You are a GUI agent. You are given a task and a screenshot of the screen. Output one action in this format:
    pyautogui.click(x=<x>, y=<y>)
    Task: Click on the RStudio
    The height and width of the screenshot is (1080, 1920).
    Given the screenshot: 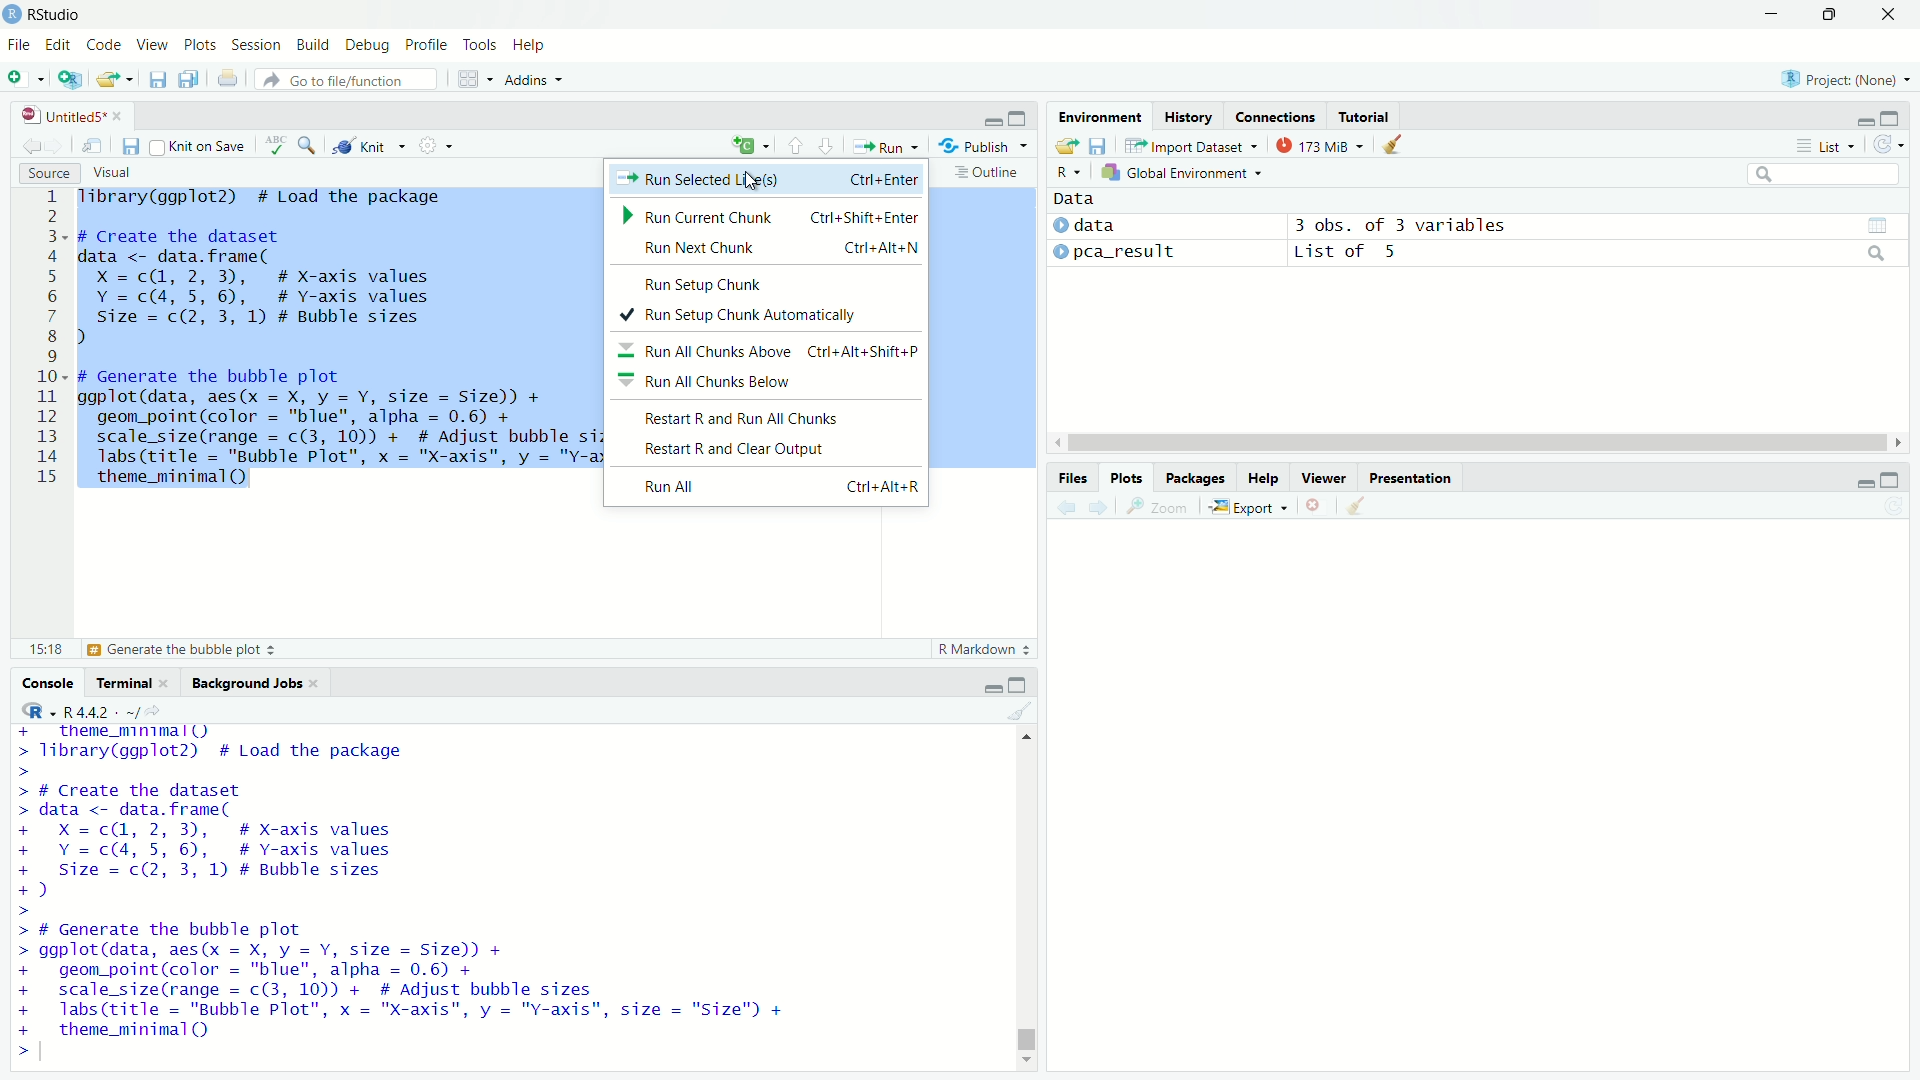 What is the action you would take?
    pyautogui.click(x=56, y=15)
    